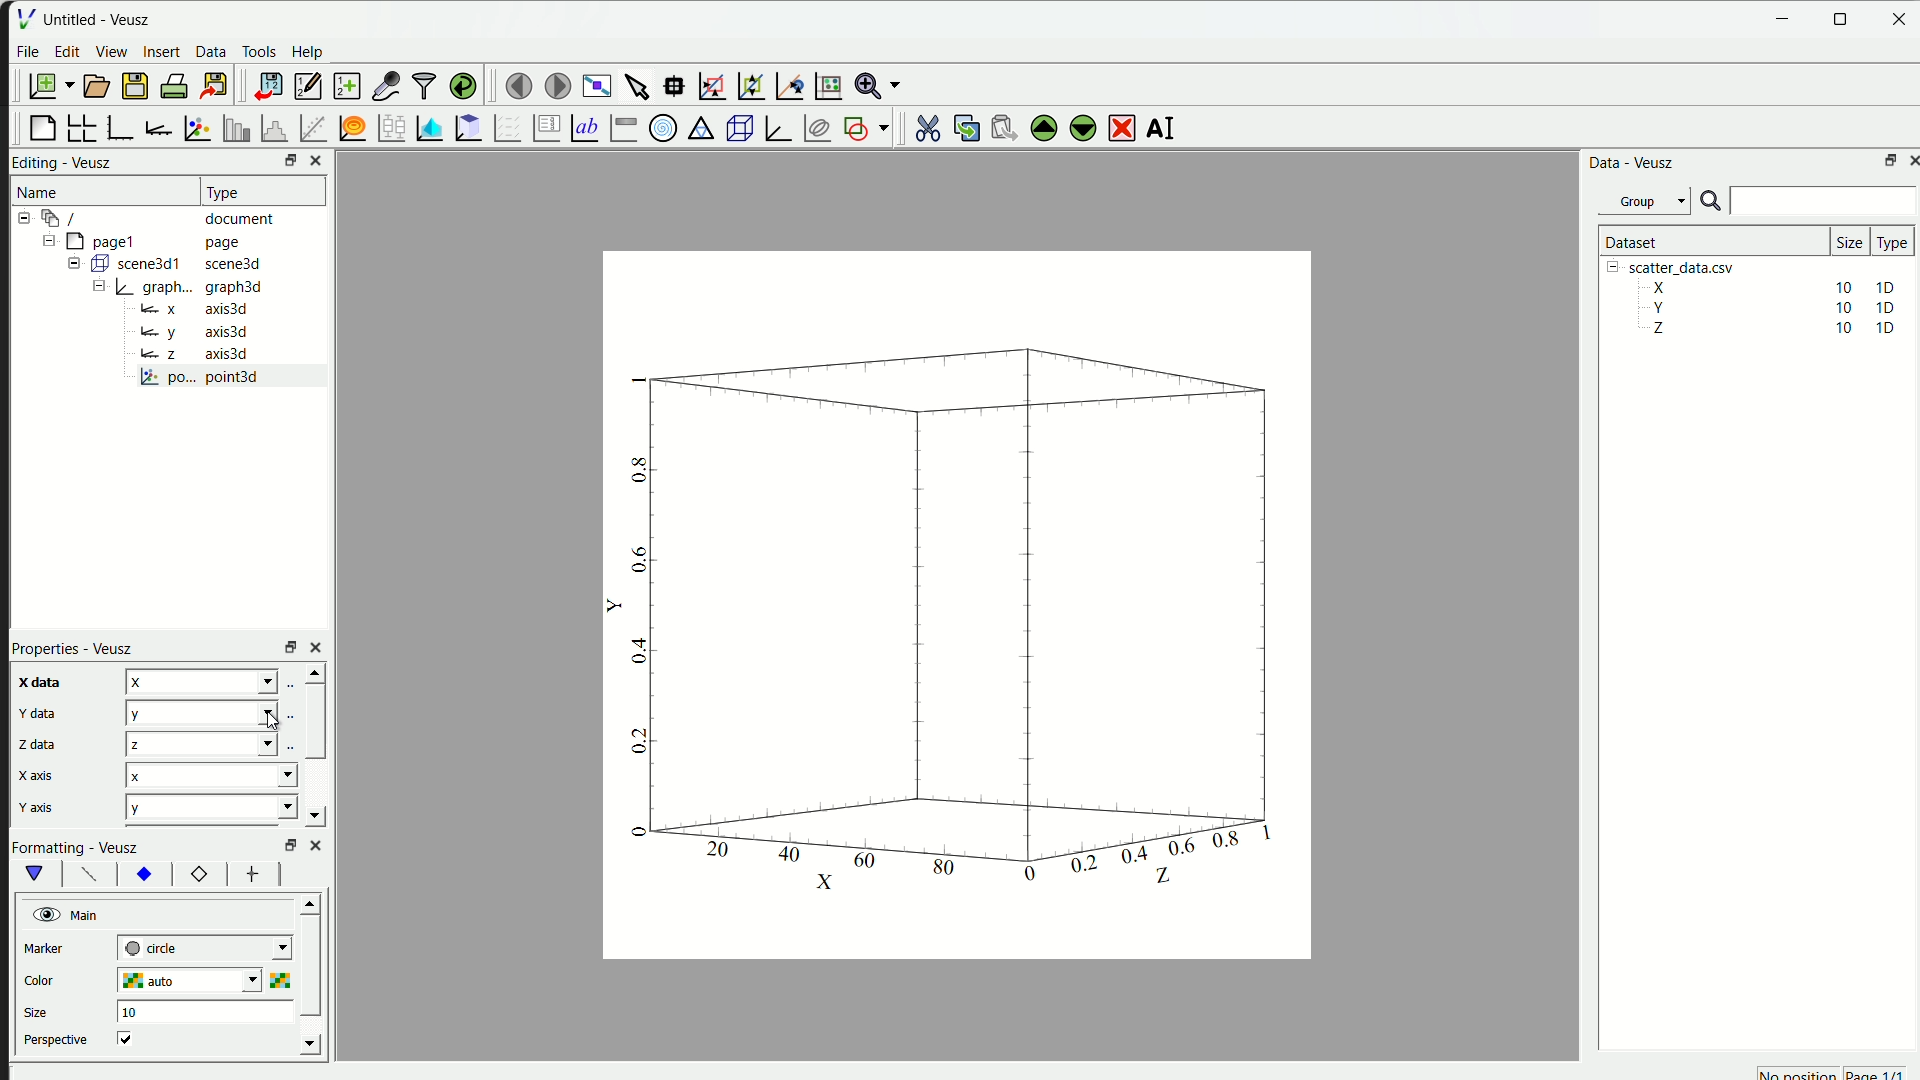 The height and width of the screenshot is (1080, 1920). What do you see at coordinates (307, 50) in the screenshot?
I see `Help` at bounding box center [307, 50].